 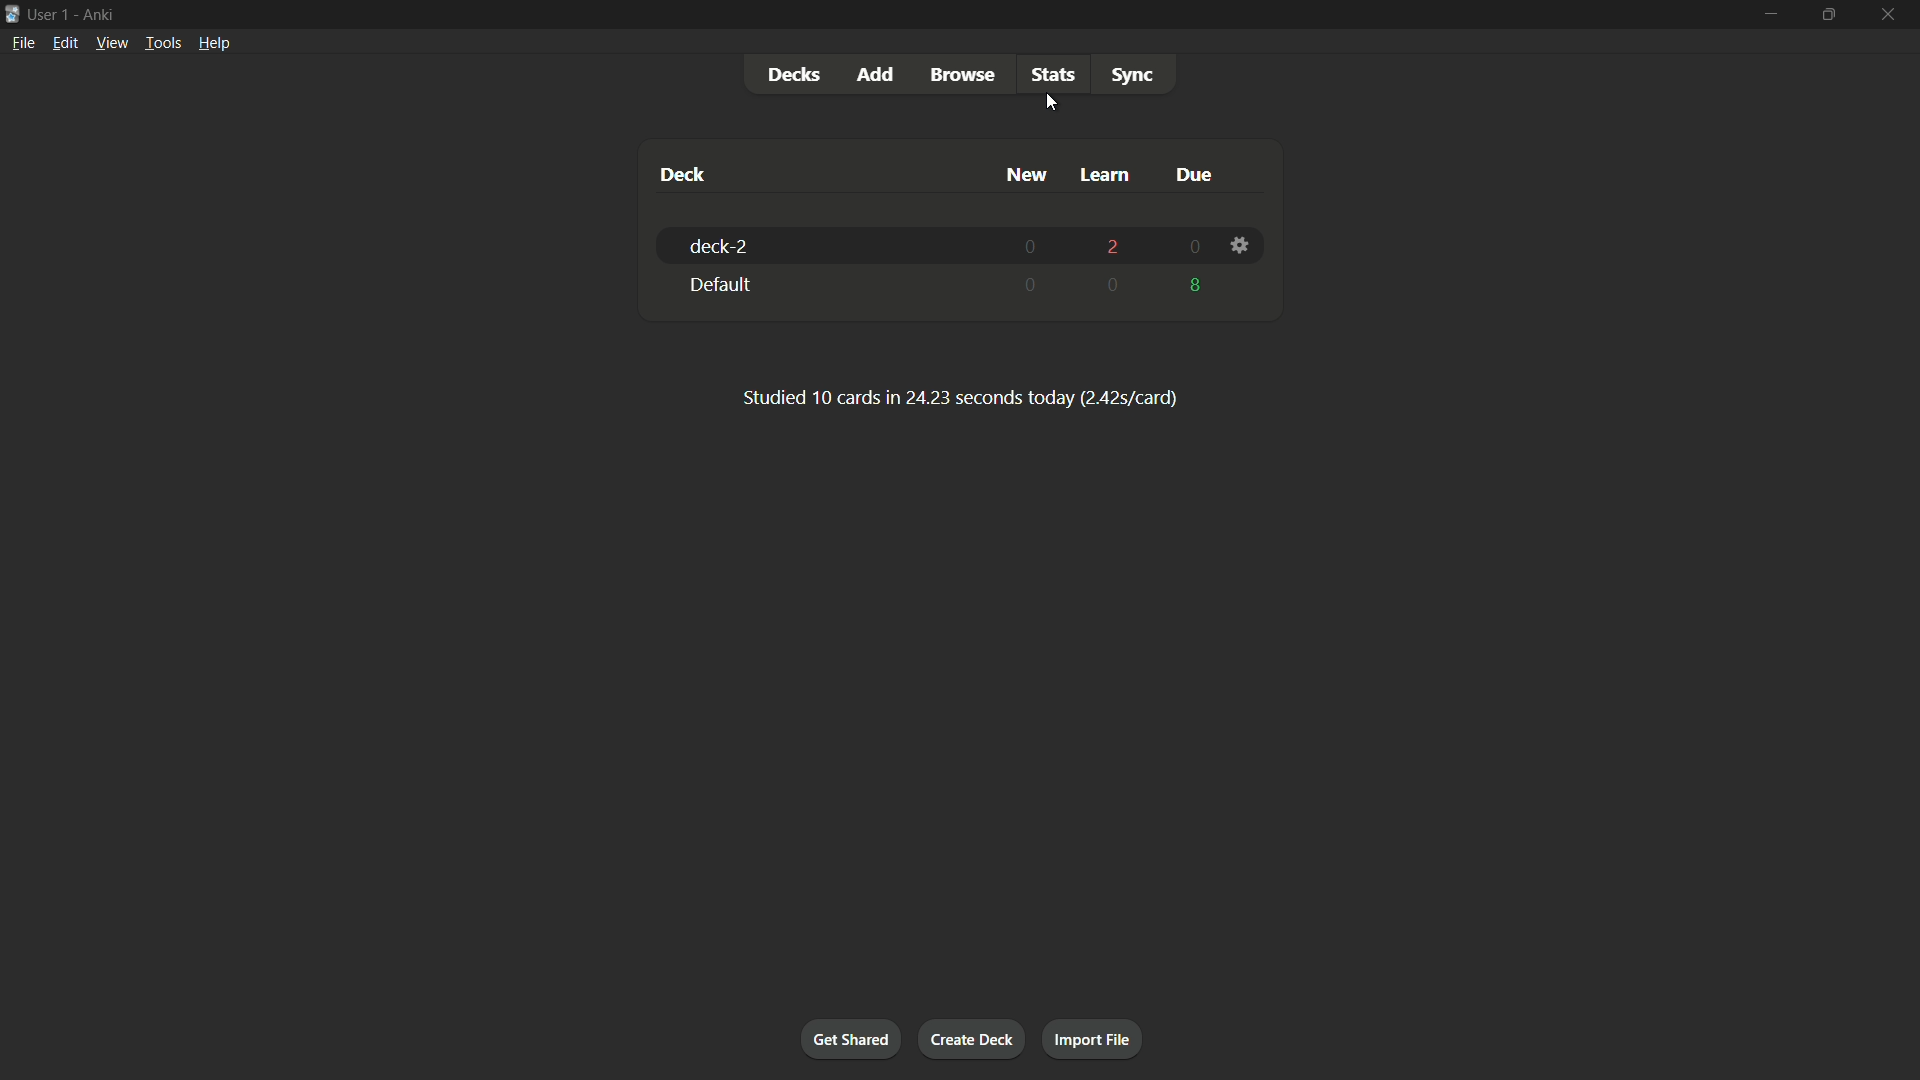 I want to click on Decks, so click(x=797, y=74).